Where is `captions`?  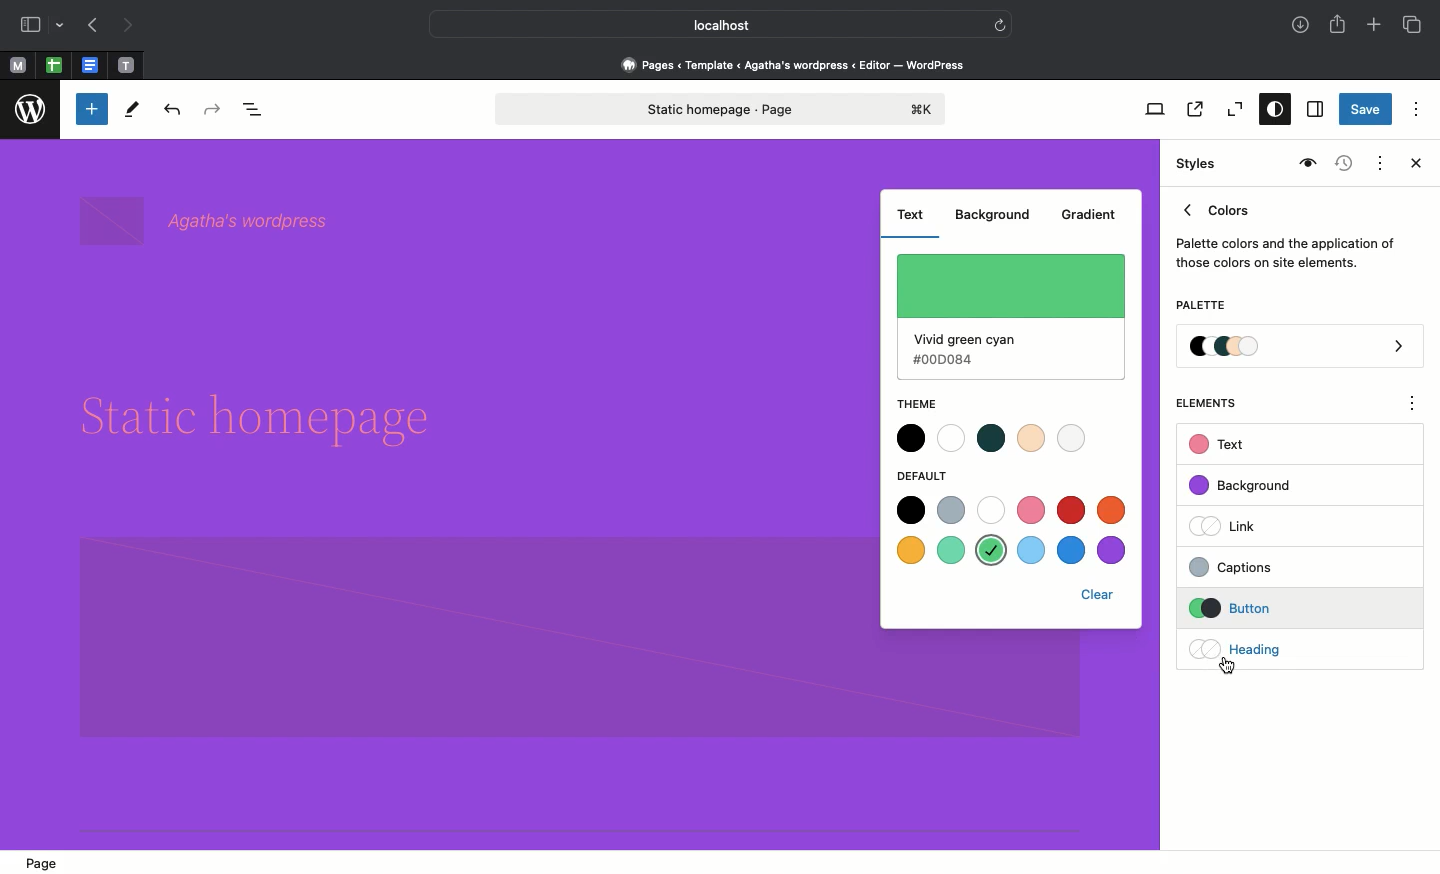
captions is located at coordinates (1266, 564).